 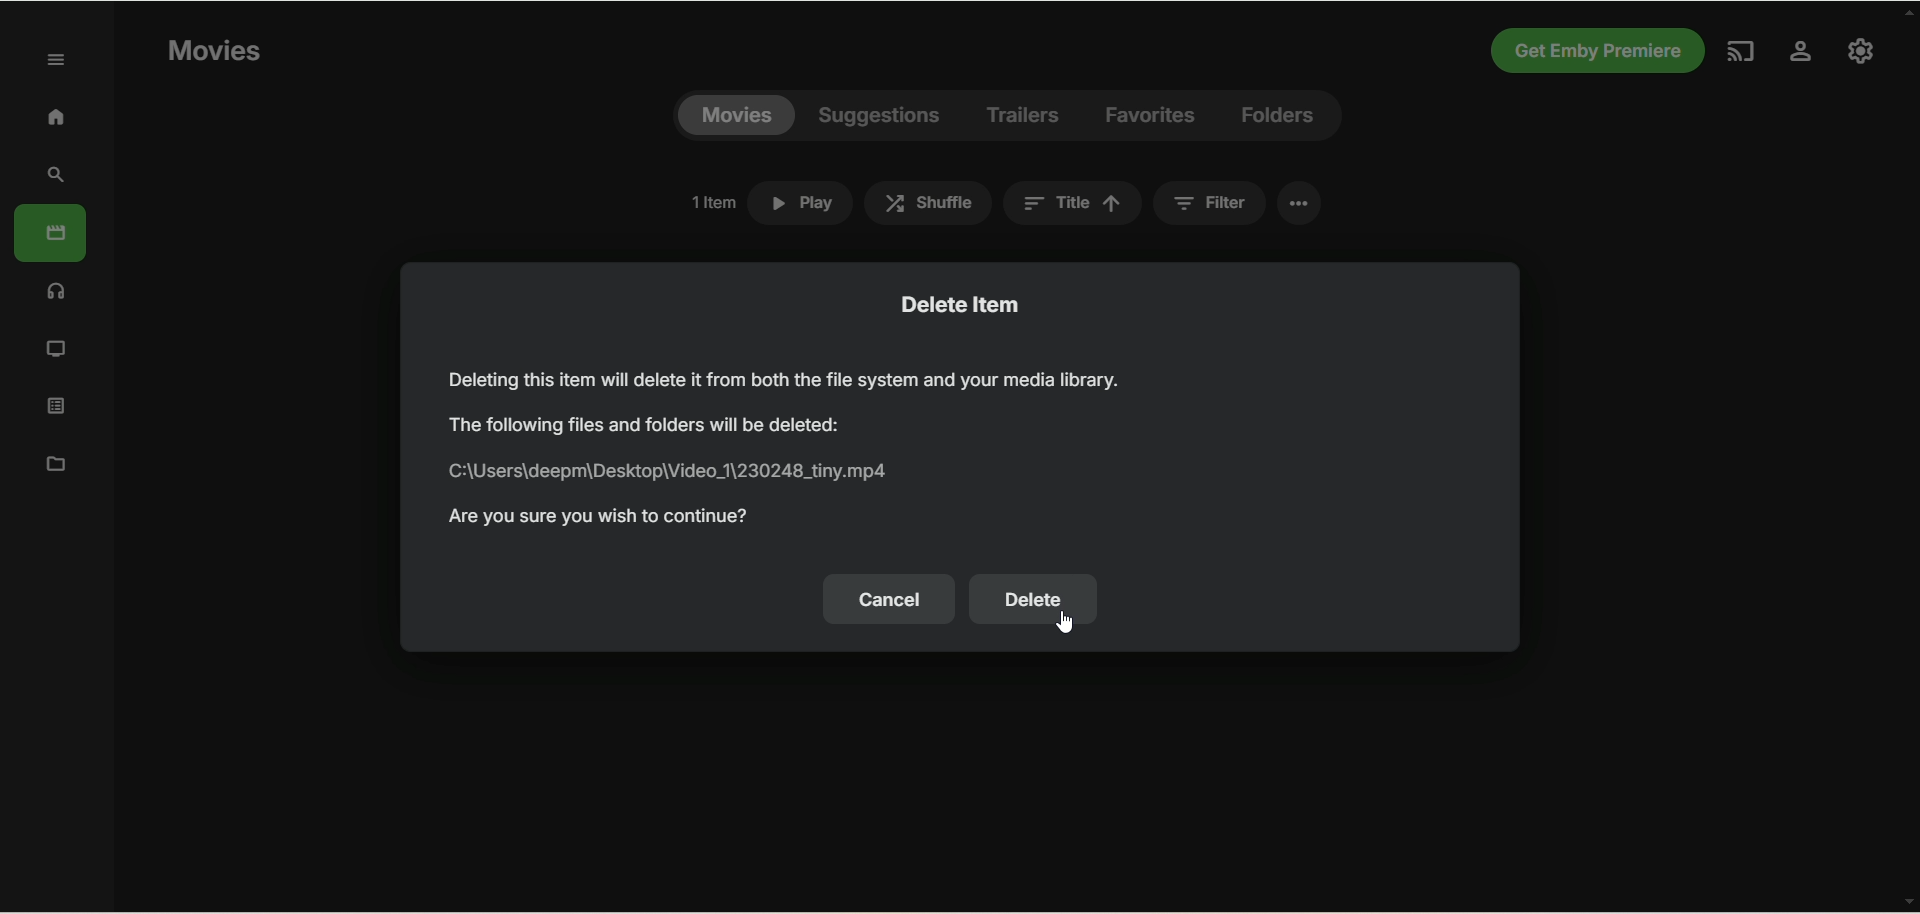 I want to click on music, so click(x=57, y=290).